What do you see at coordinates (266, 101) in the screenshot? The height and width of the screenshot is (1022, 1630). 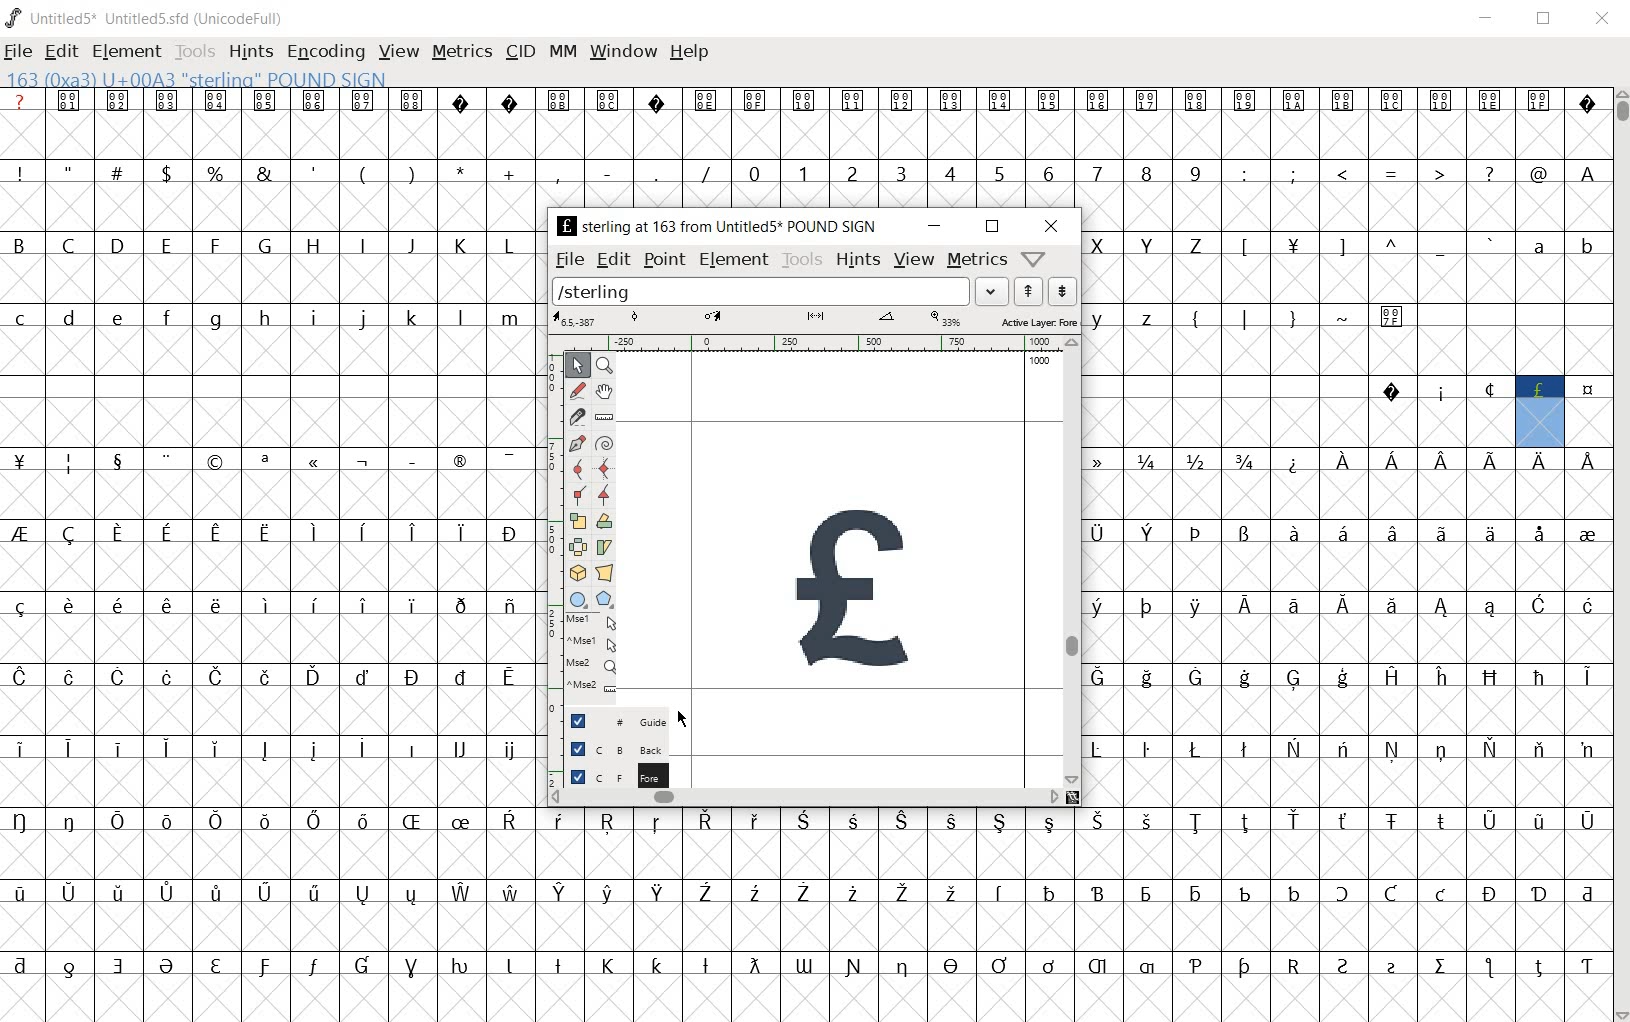 I see `Symbol` at bounding box center [266, 101].